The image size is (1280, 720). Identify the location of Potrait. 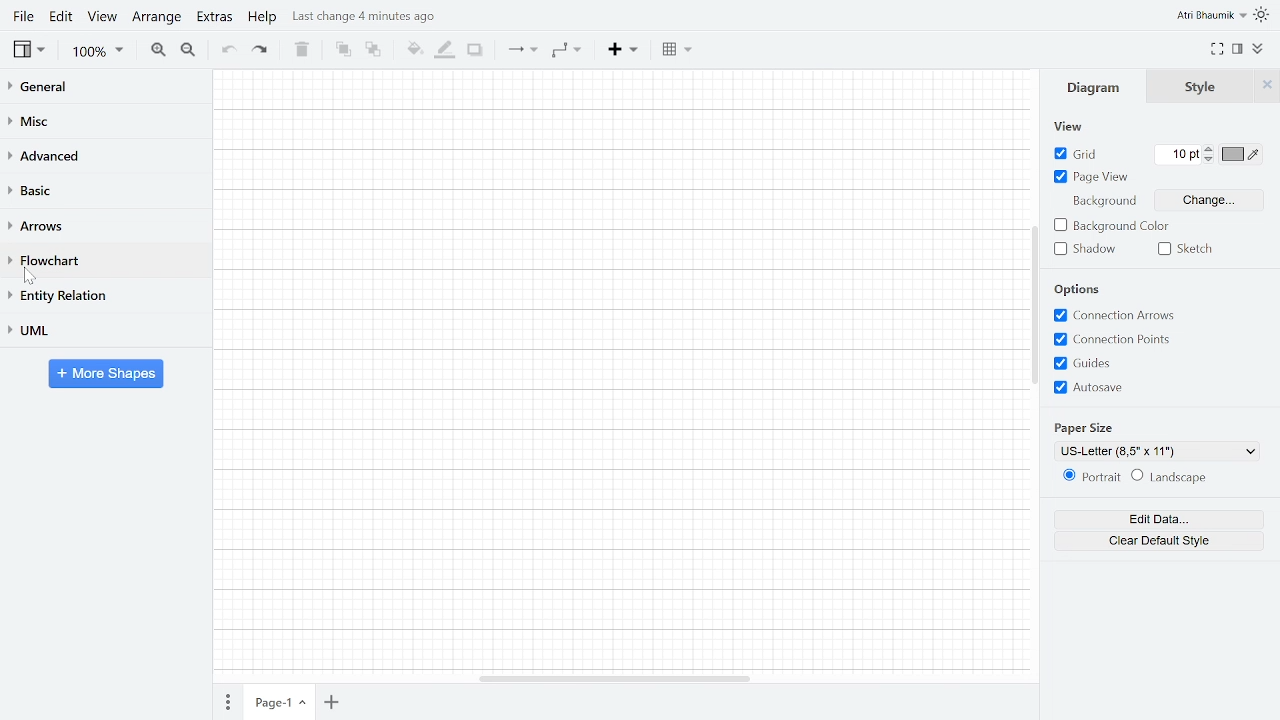
(1085, 478).